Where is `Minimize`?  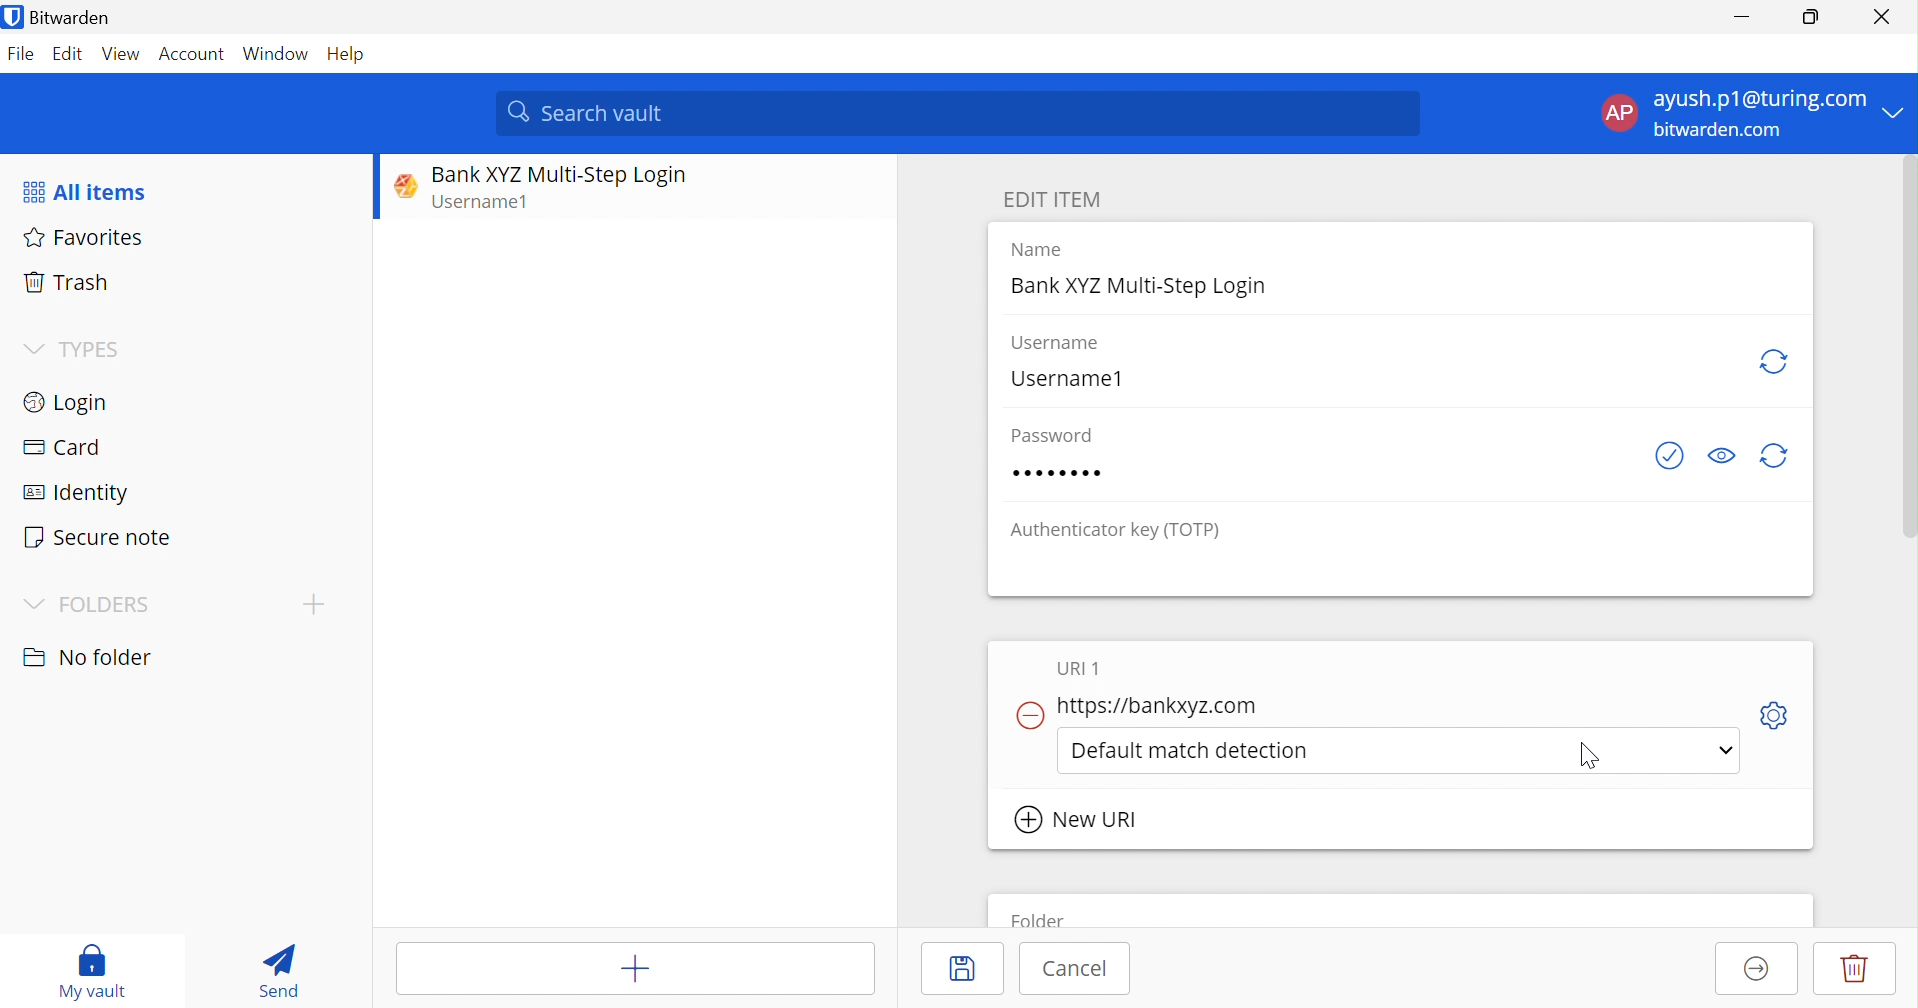 Minimize is located at coordinates (1739, 19).